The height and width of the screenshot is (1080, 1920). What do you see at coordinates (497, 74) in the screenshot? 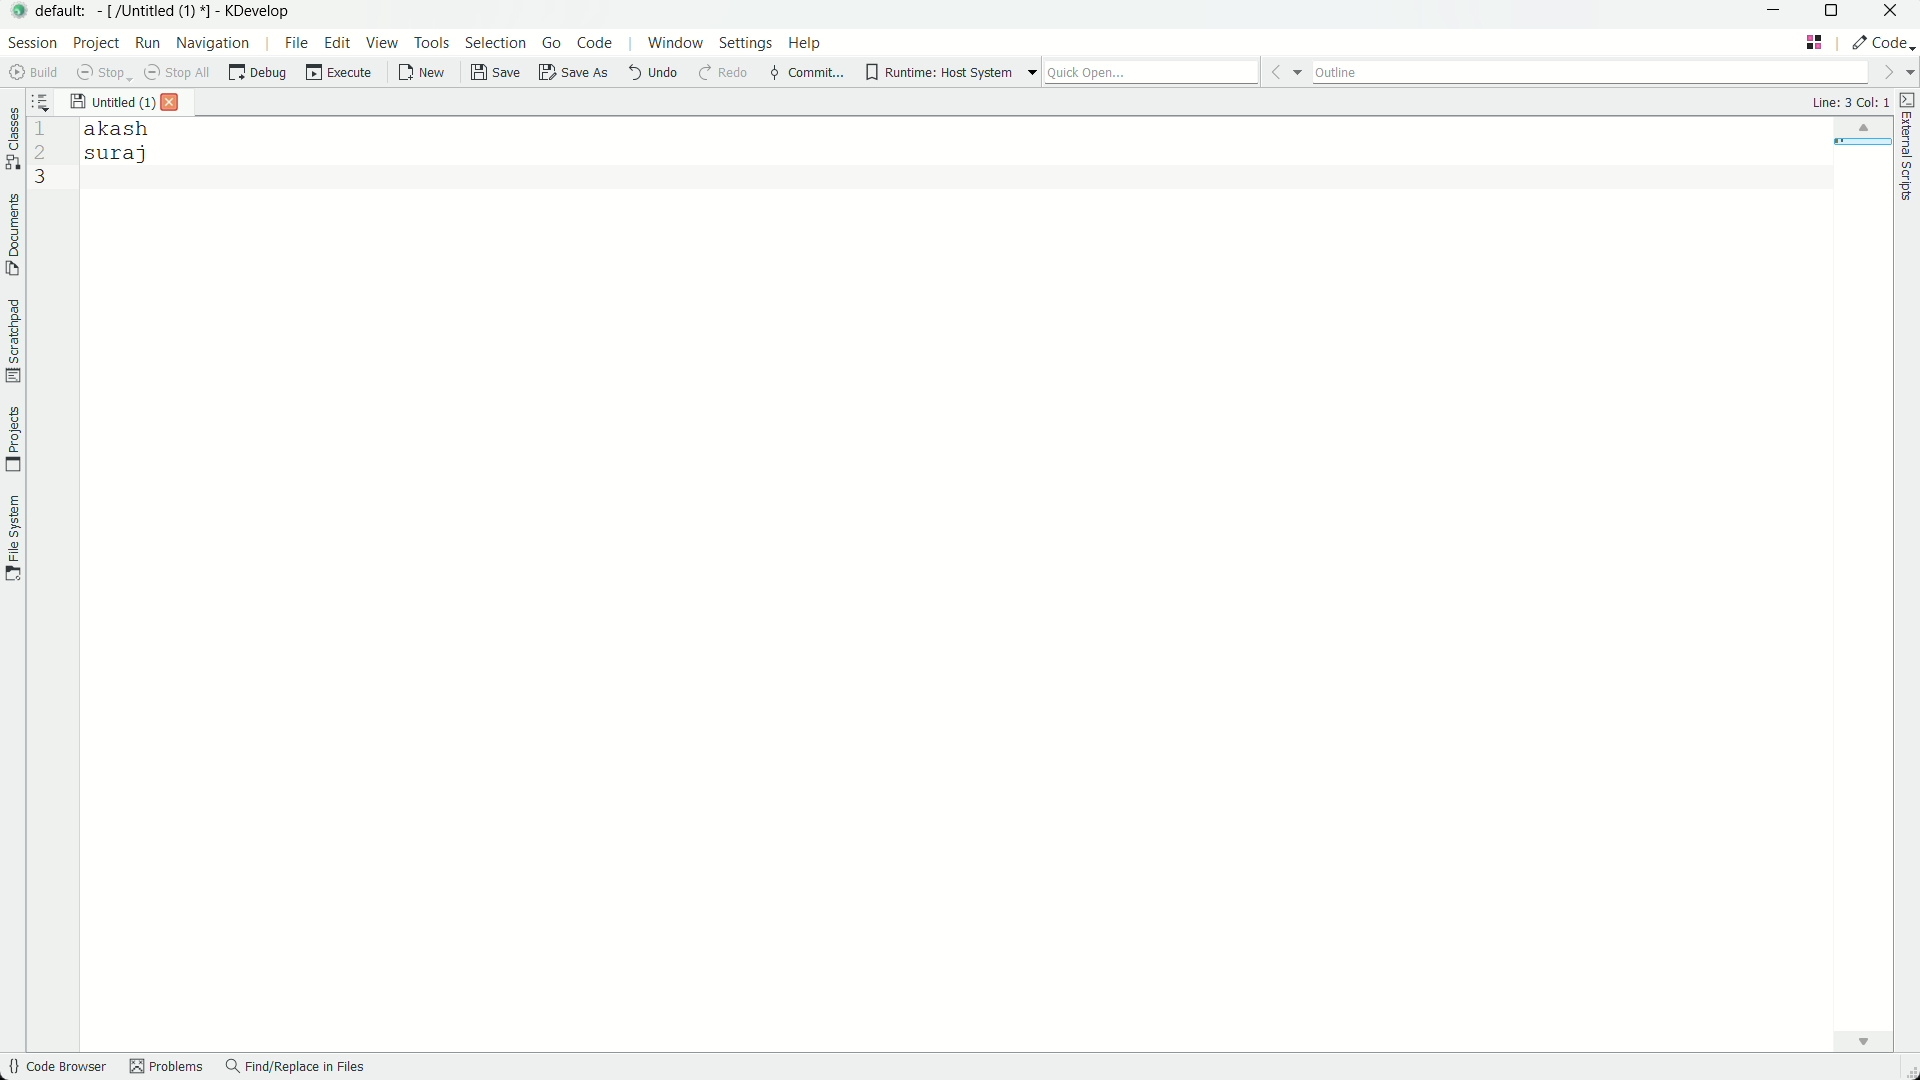
I see `save file` at bounding box center [497, 74].